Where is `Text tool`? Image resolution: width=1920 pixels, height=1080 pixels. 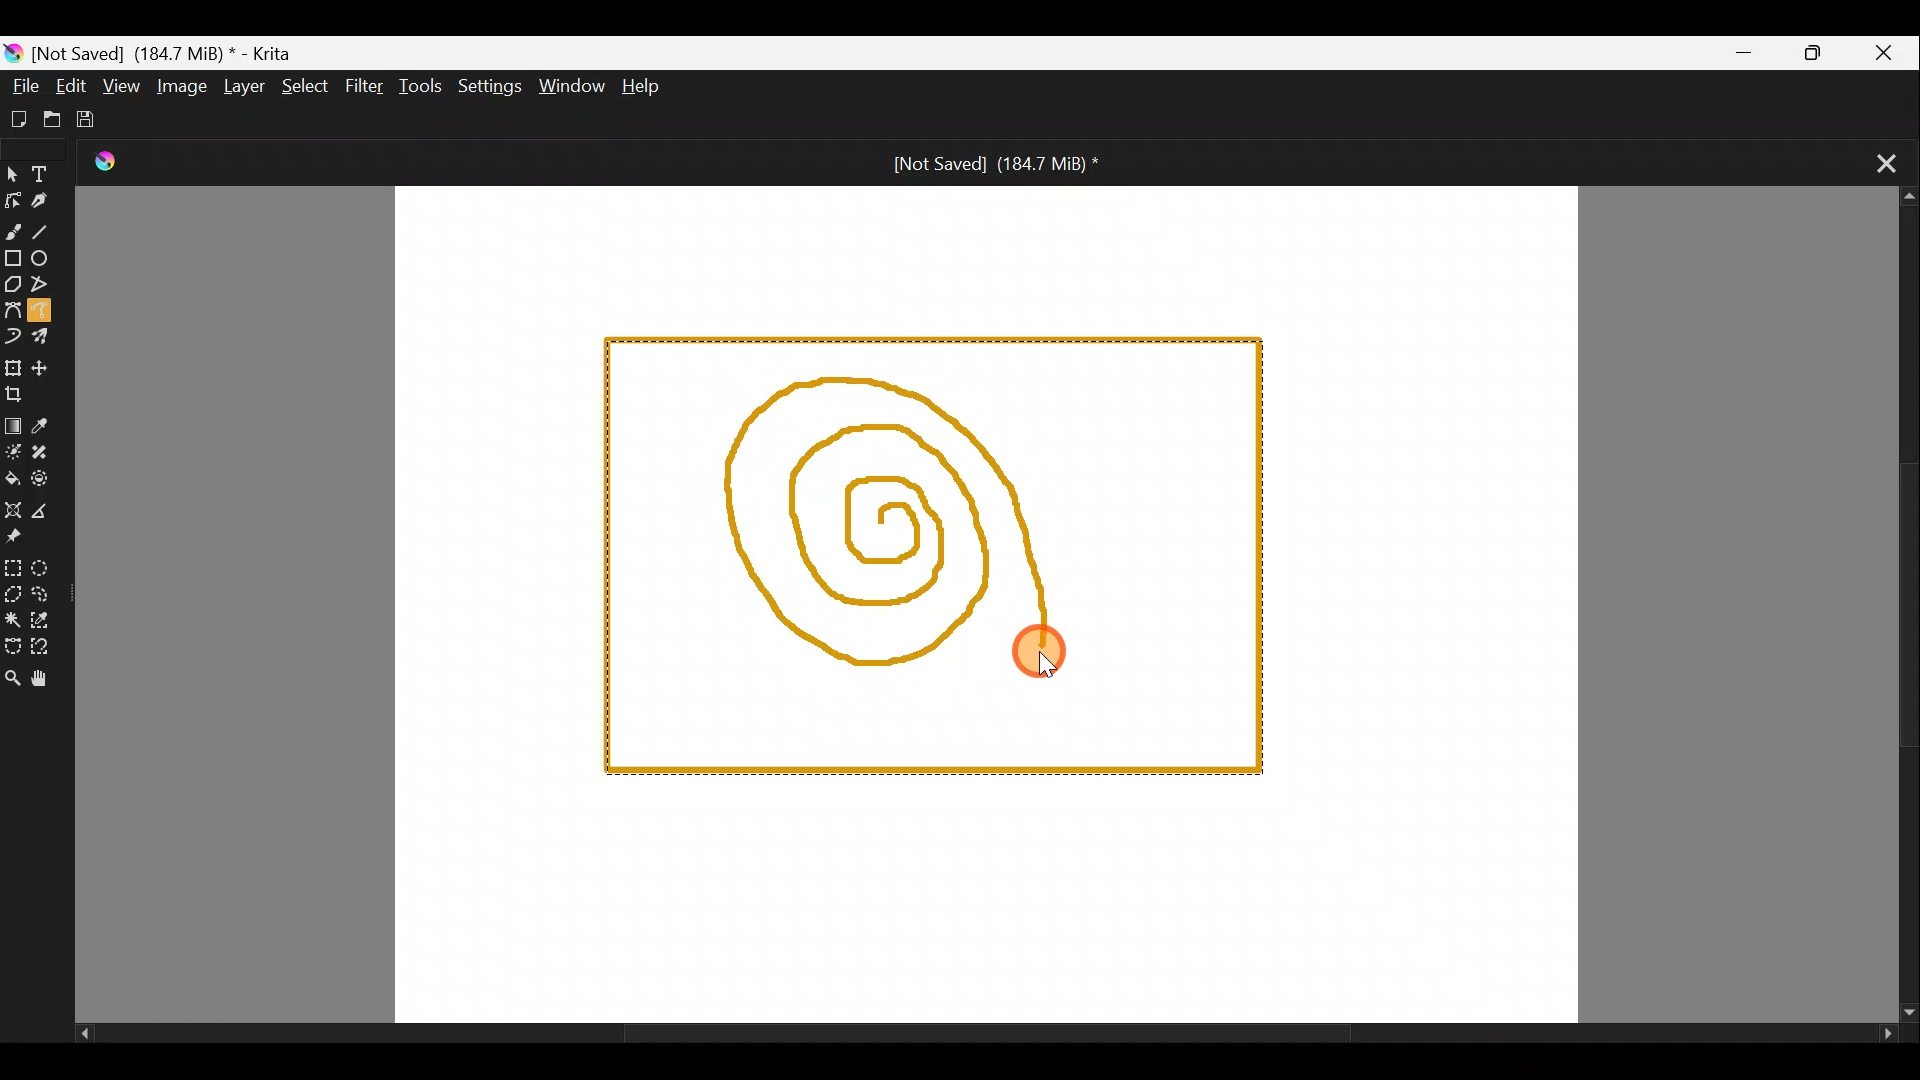 Text tool is located at coordinates (47, 171).